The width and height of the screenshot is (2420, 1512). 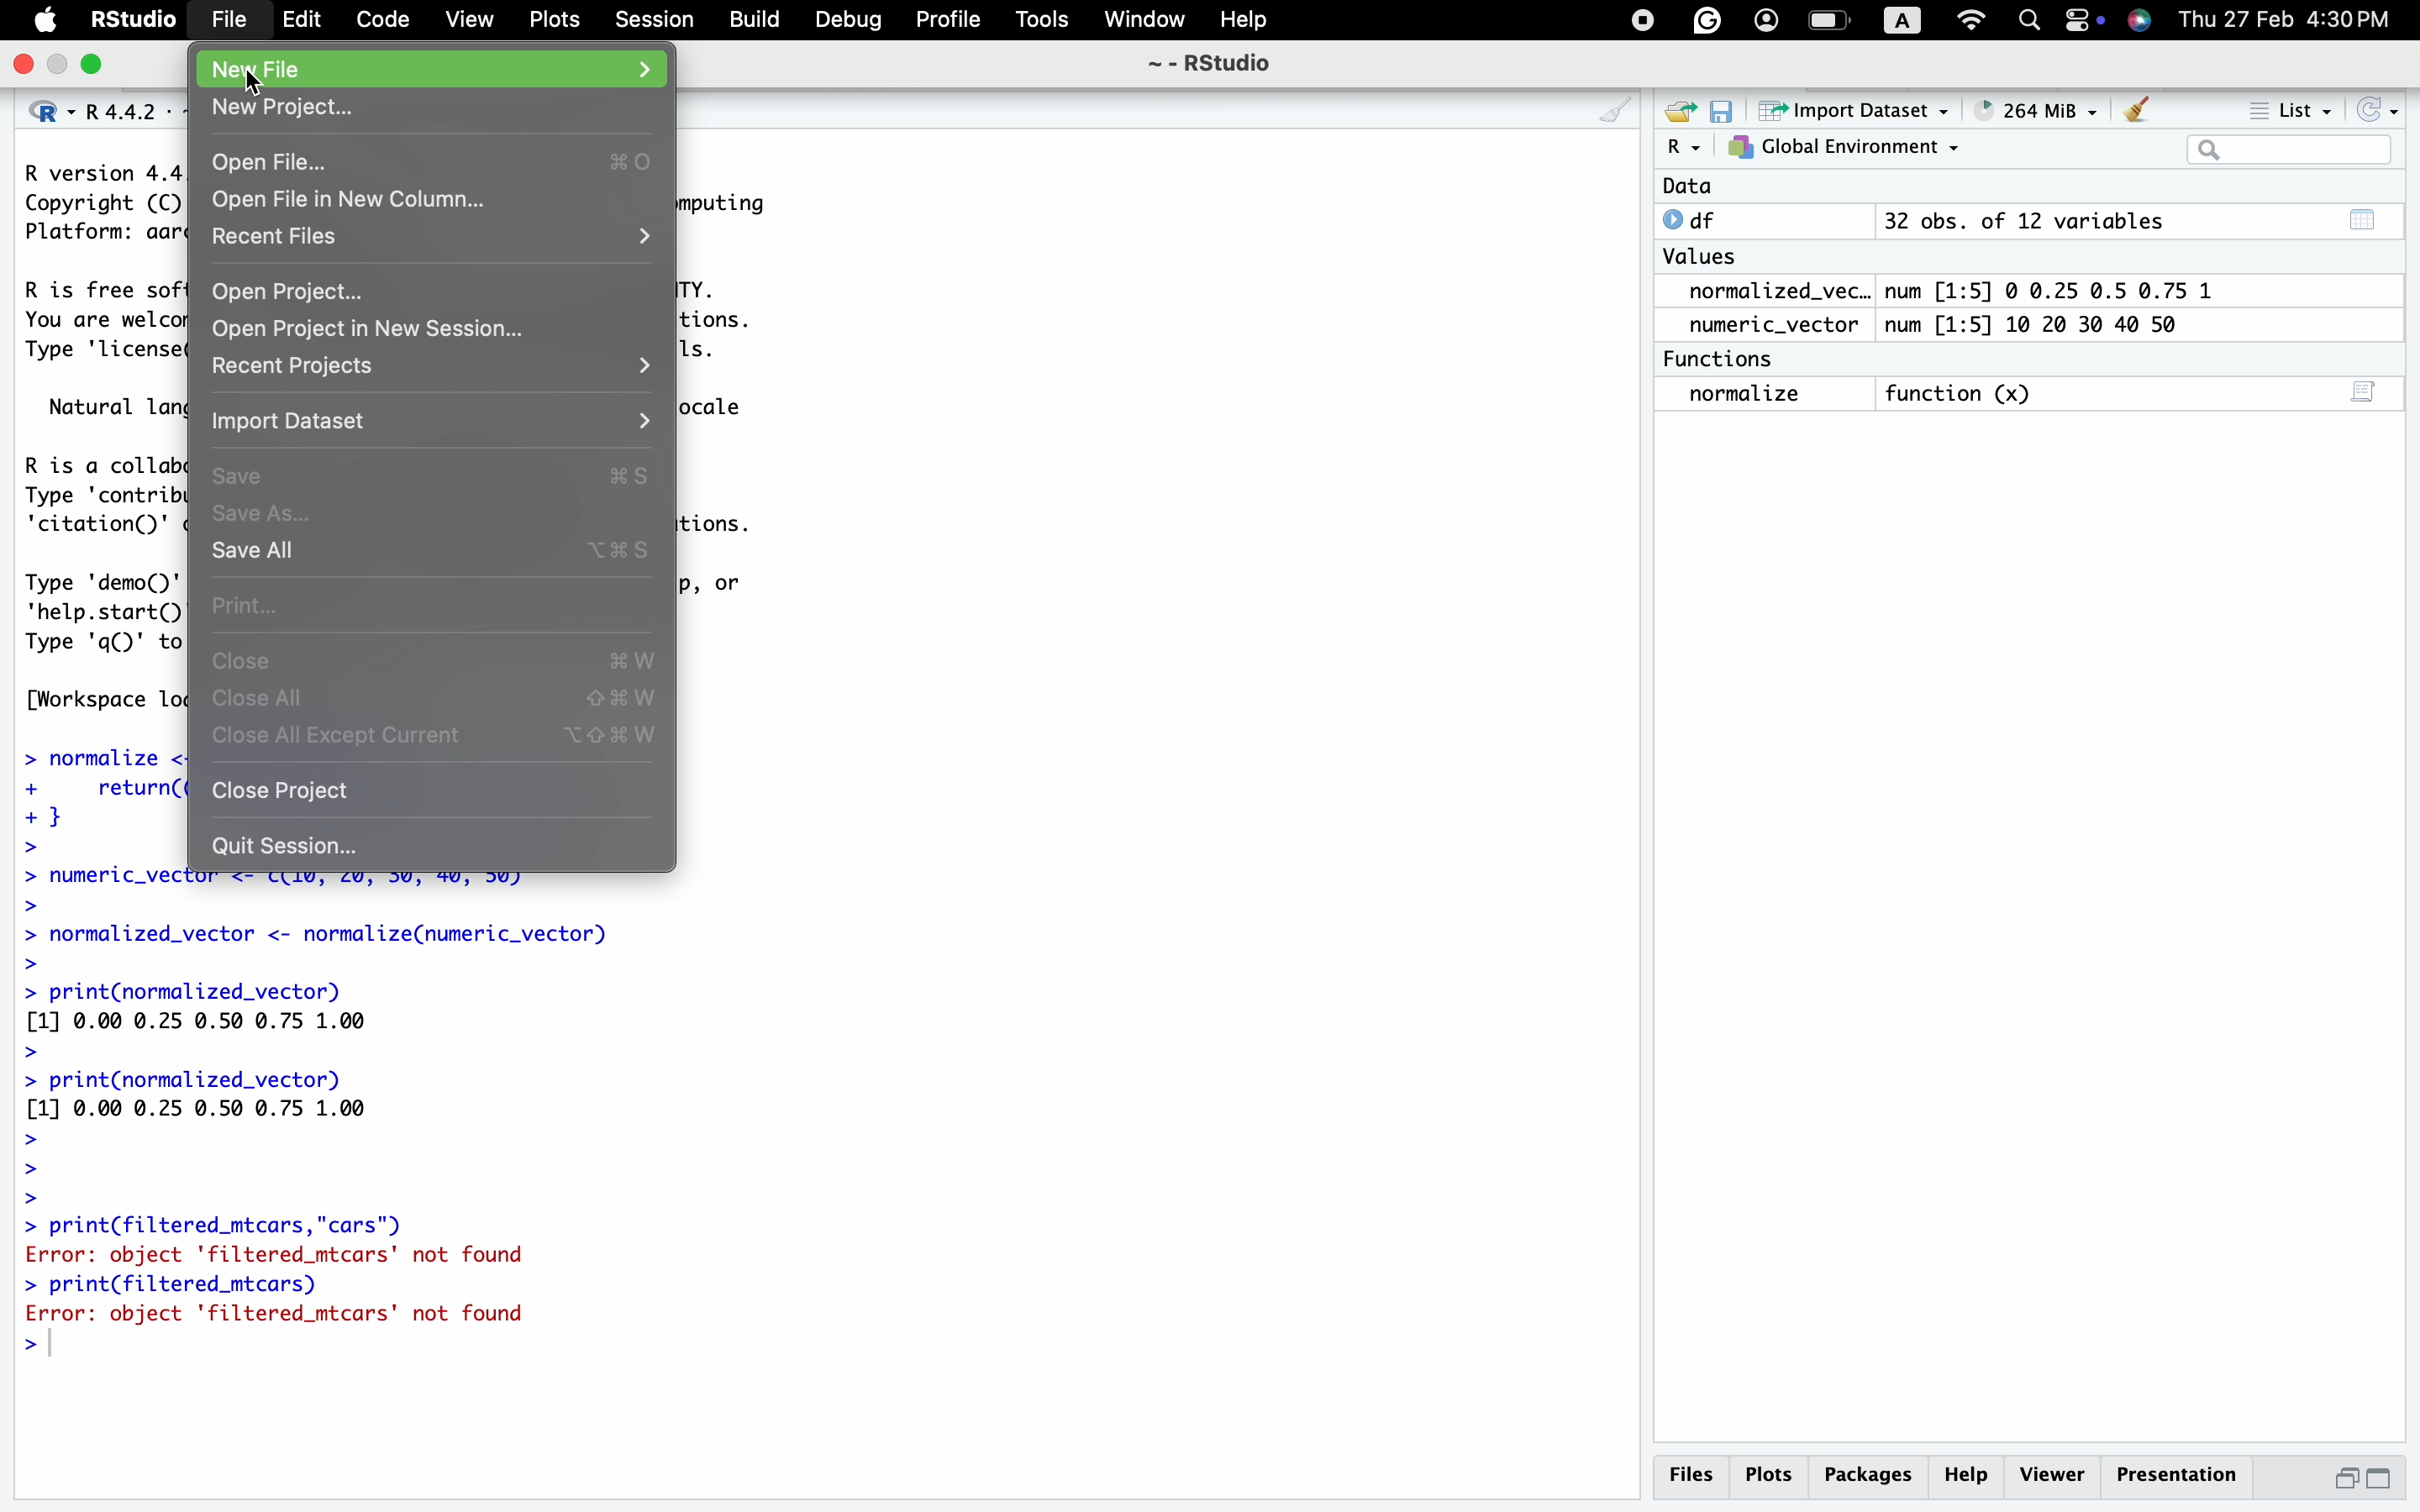 What do you see at coordinates (434, 513) in the screenshot?
I see `save as` at bounding box center [434, 513].